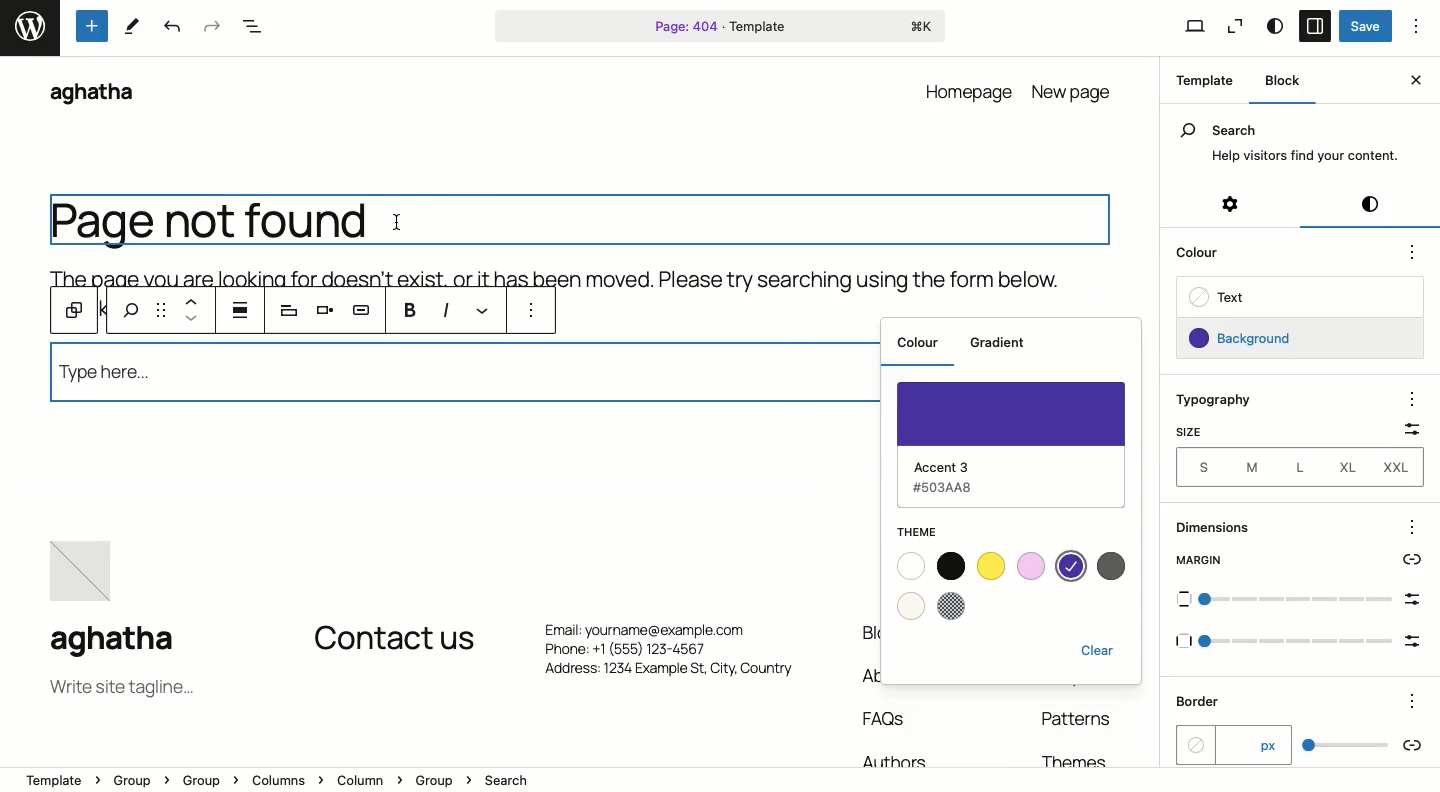 This screenshot has height=792, width=1440. What do you see at coordinates (1418, 81) in the screenshot?
I see `Close` at bounding box center [1418, 81].